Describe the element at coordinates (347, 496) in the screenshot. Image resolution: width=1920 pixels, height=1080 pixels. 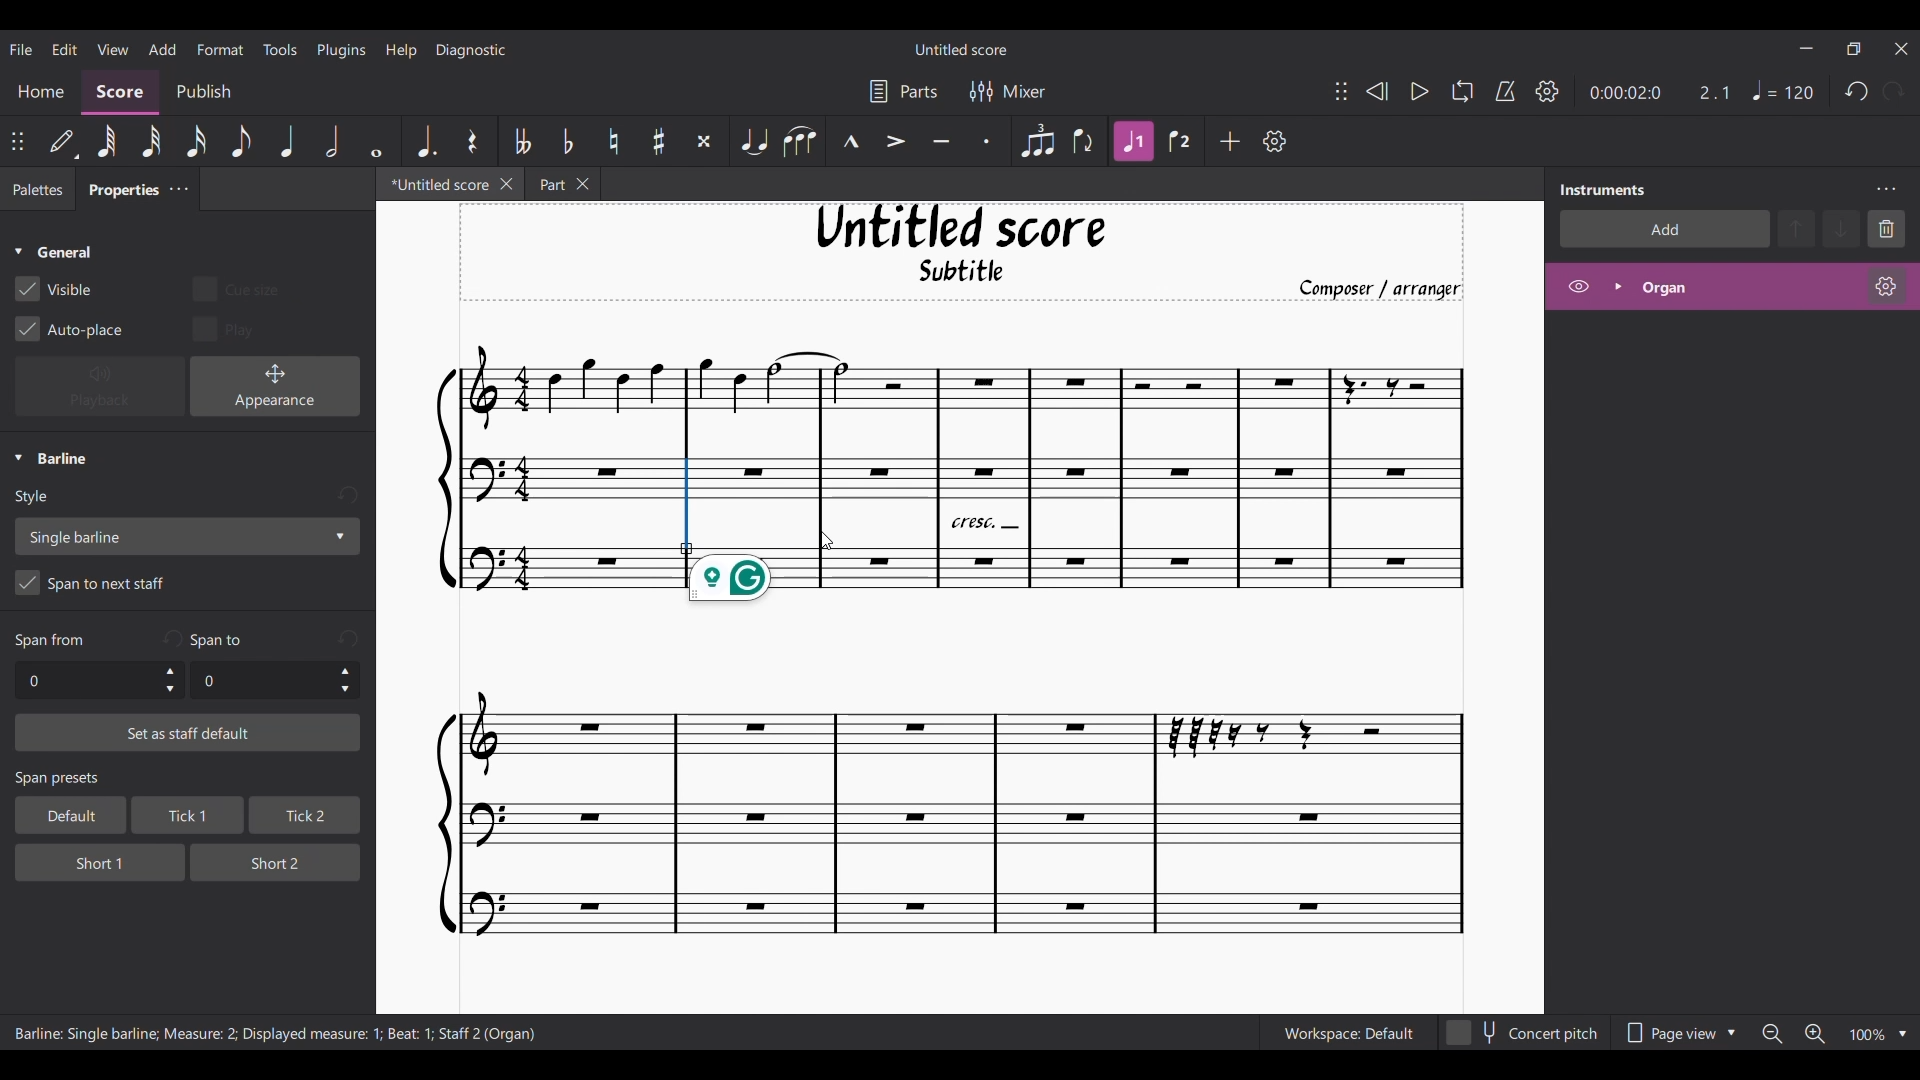
I see `Undo input made` at that location.